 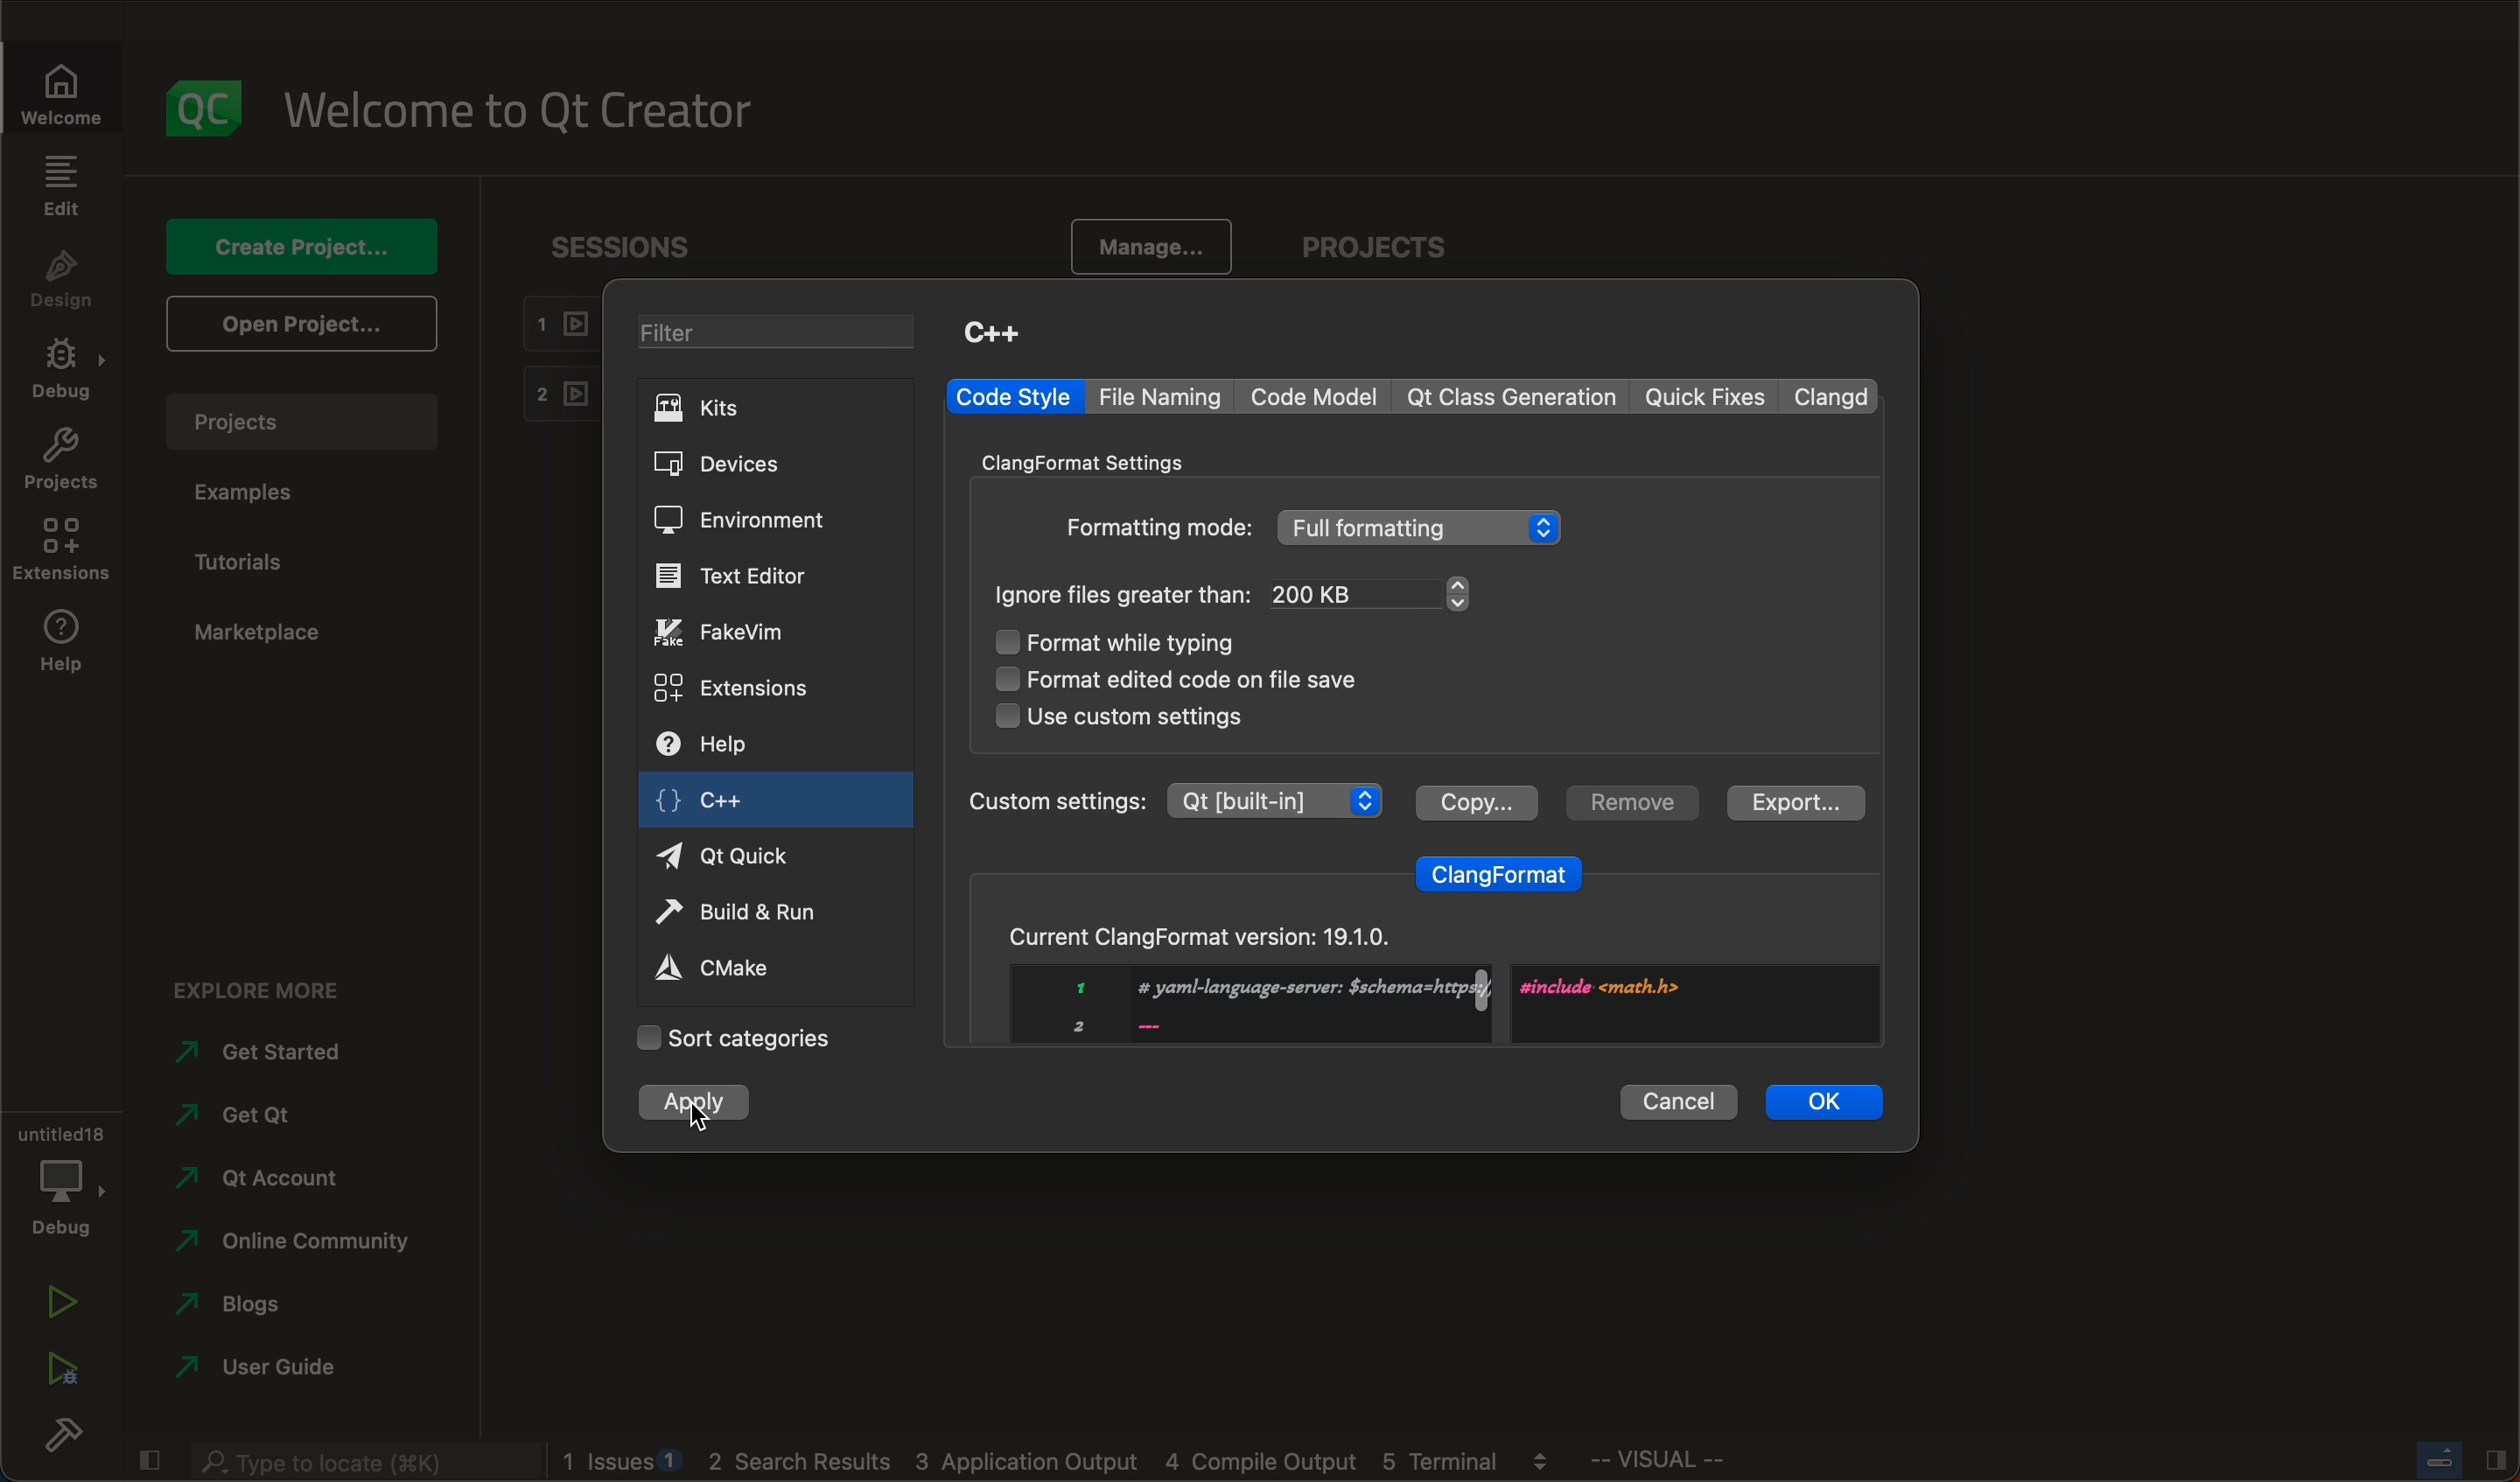 What do you see at coordinates (739, 520) in the screenshot?
I see `environment` at bounding box center [739, 520].